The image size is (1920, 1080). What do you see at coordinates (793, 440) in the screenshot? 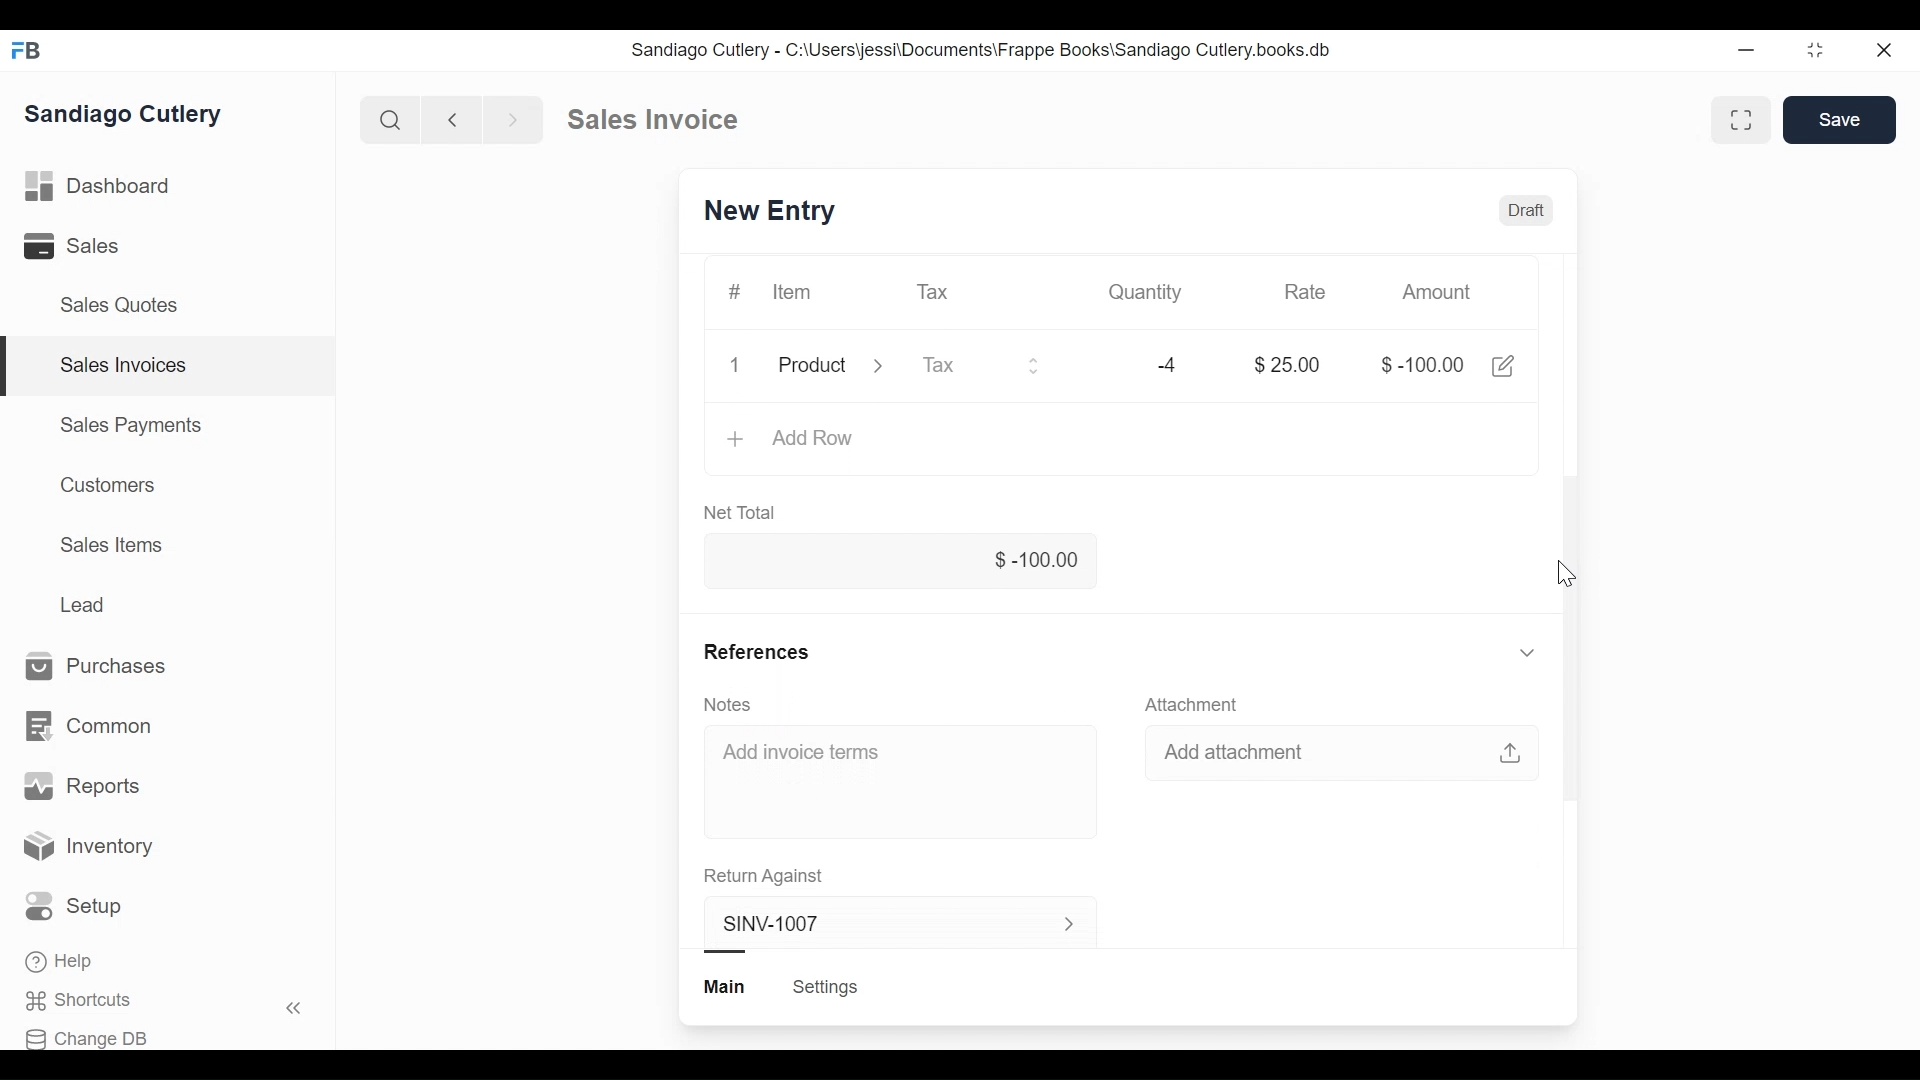
I see `Add Row` at bounding box center [793, 440].